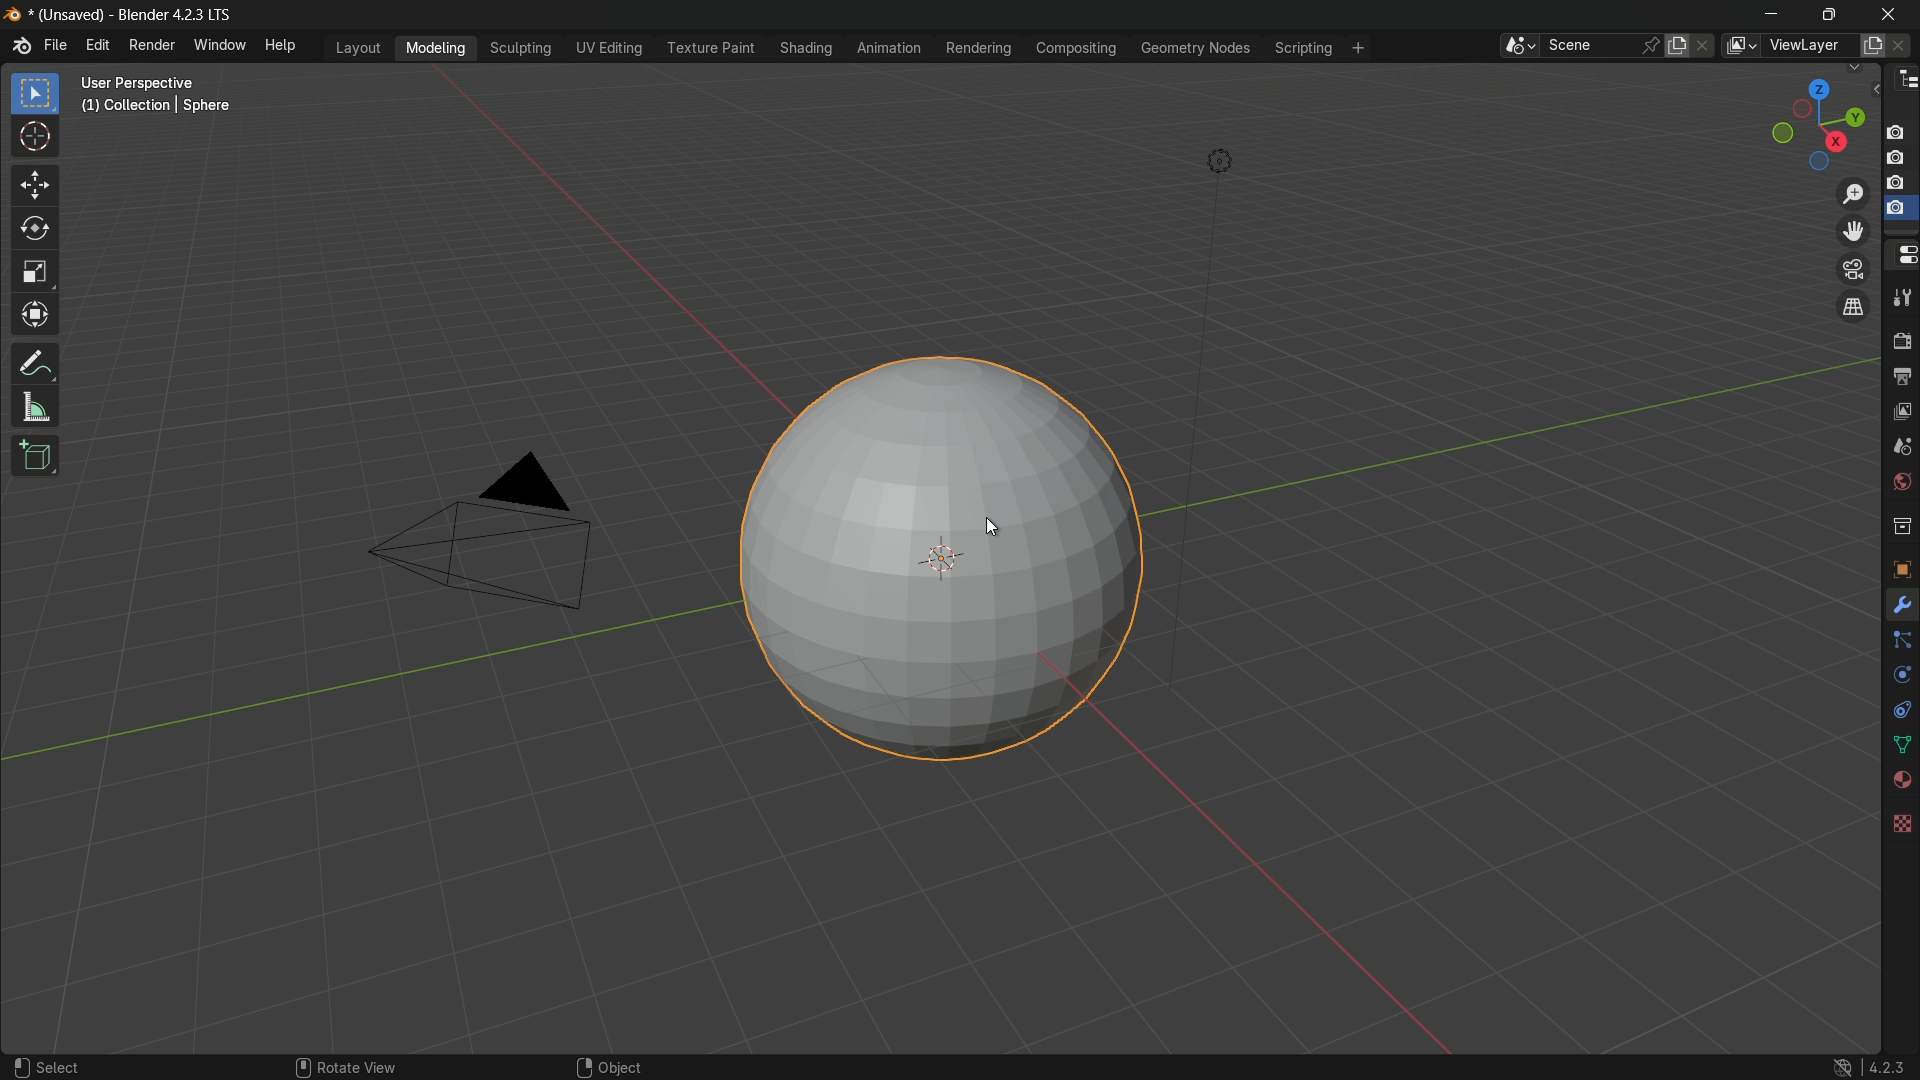  Describe the element at coordinates (1852, 195) in the screenshot. I see `zoom in/out` at that location.